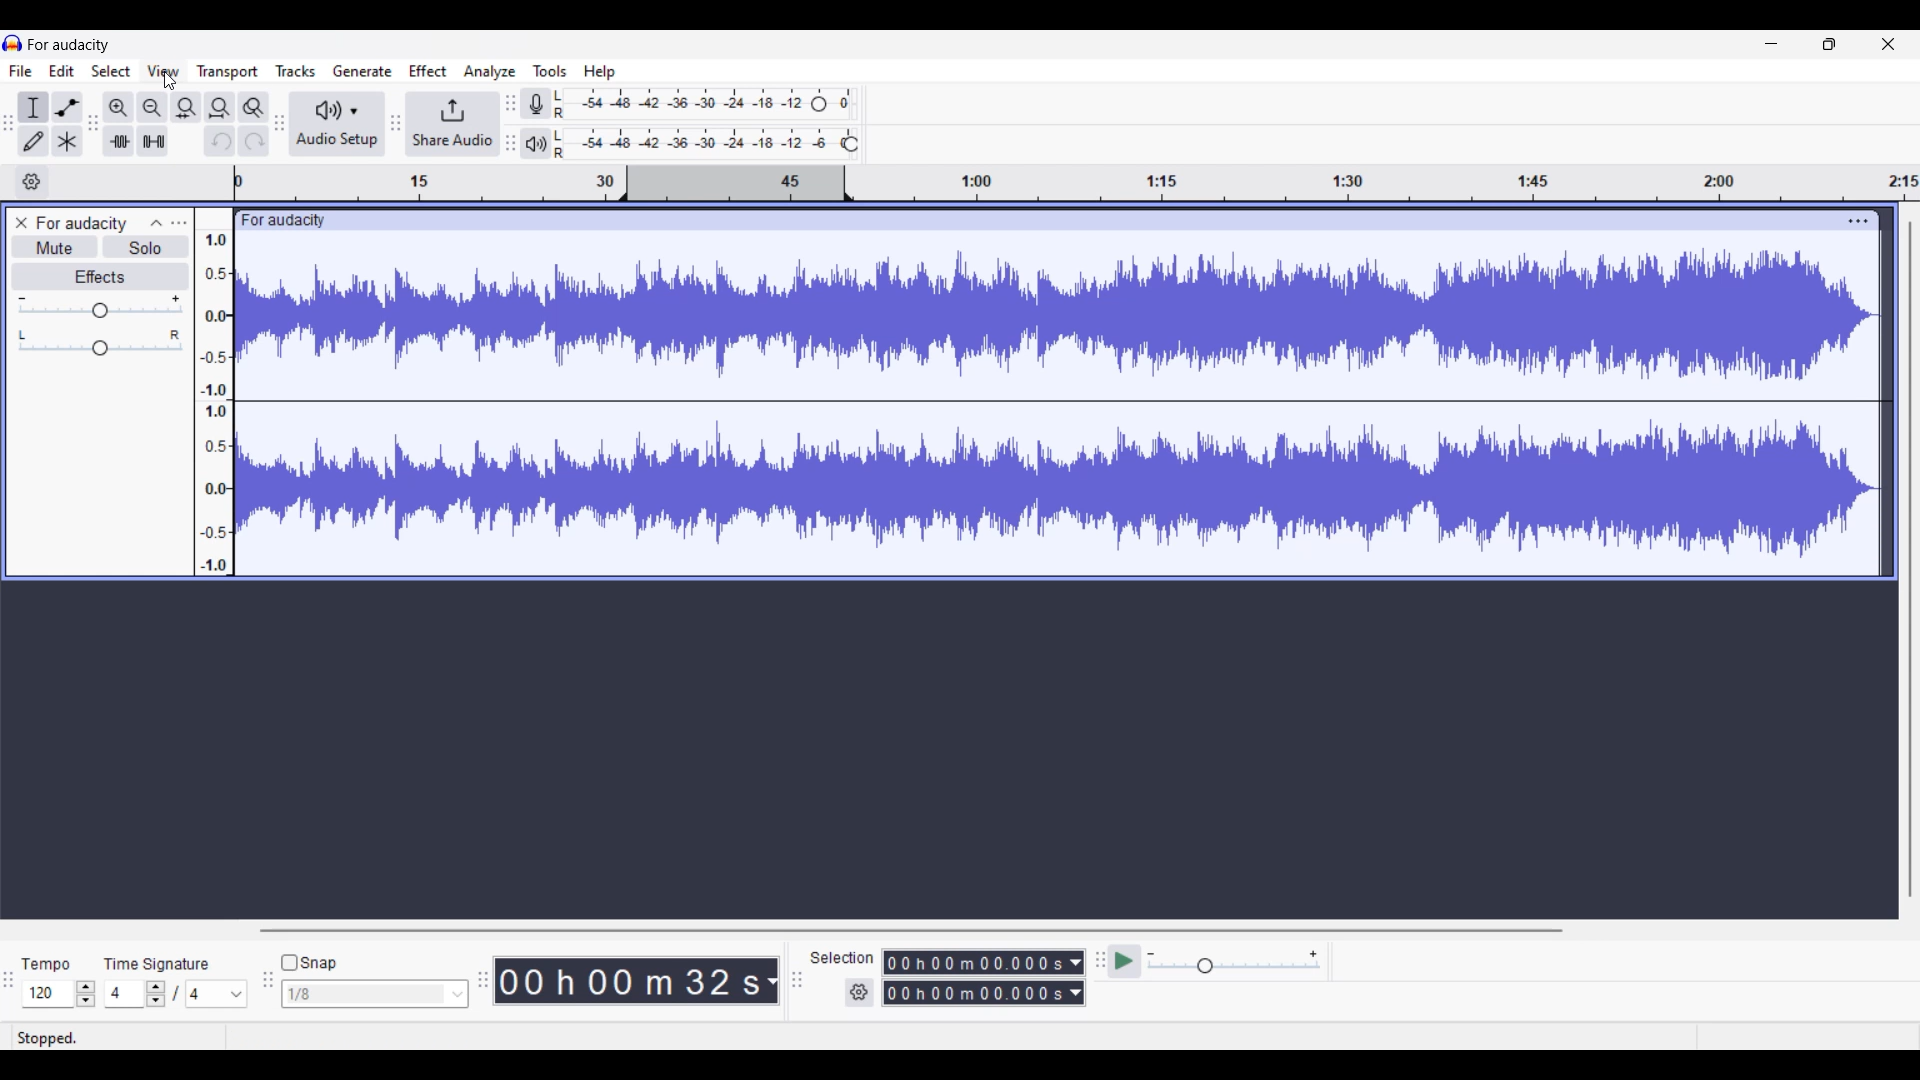 Image resolution: width=1920 pixels, height=1080 pixels. What do you see at coordinates (220, 141) in the screenshot?
I see `Undo` at bounding box center [220, 141].